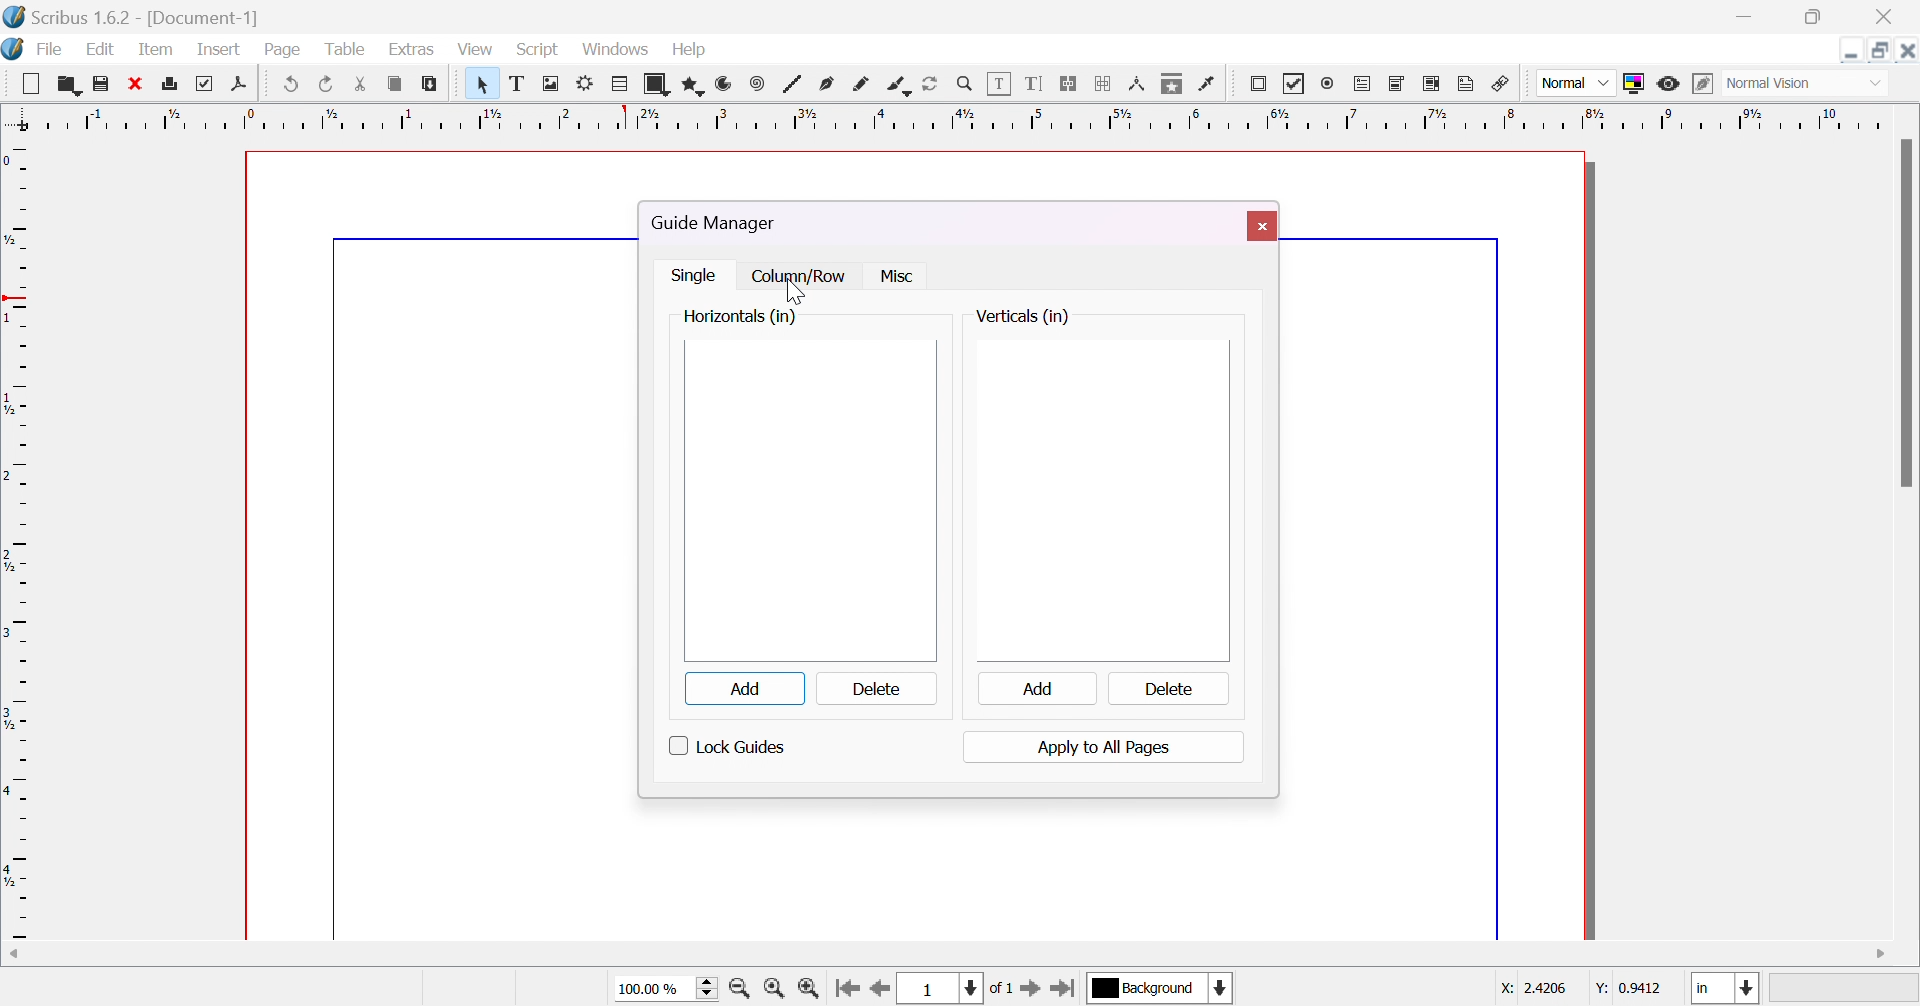  What do you see at coordinates (1669, 84) in the screenshot?
I see `preview  mode` at bounding box center [1669, 84].